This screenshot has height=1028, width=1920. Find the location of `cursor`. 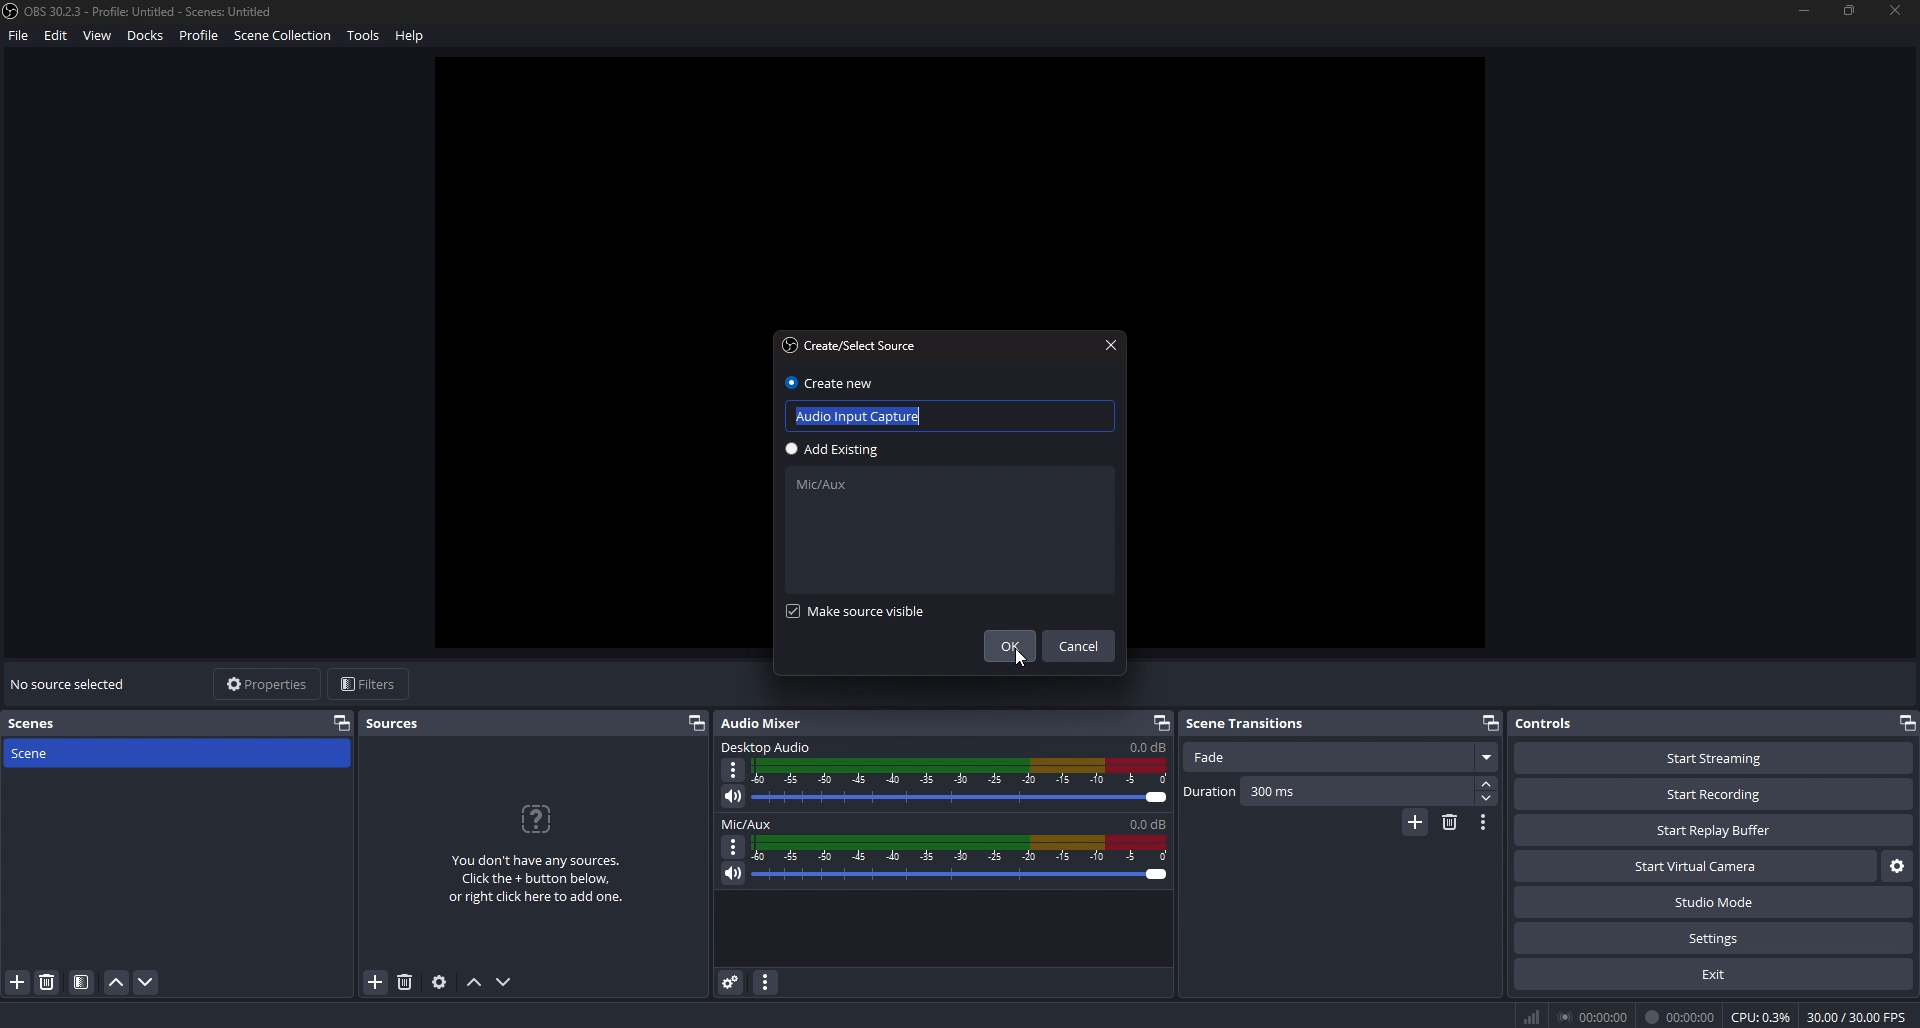

cursor is located at coordinates (1022, 656).